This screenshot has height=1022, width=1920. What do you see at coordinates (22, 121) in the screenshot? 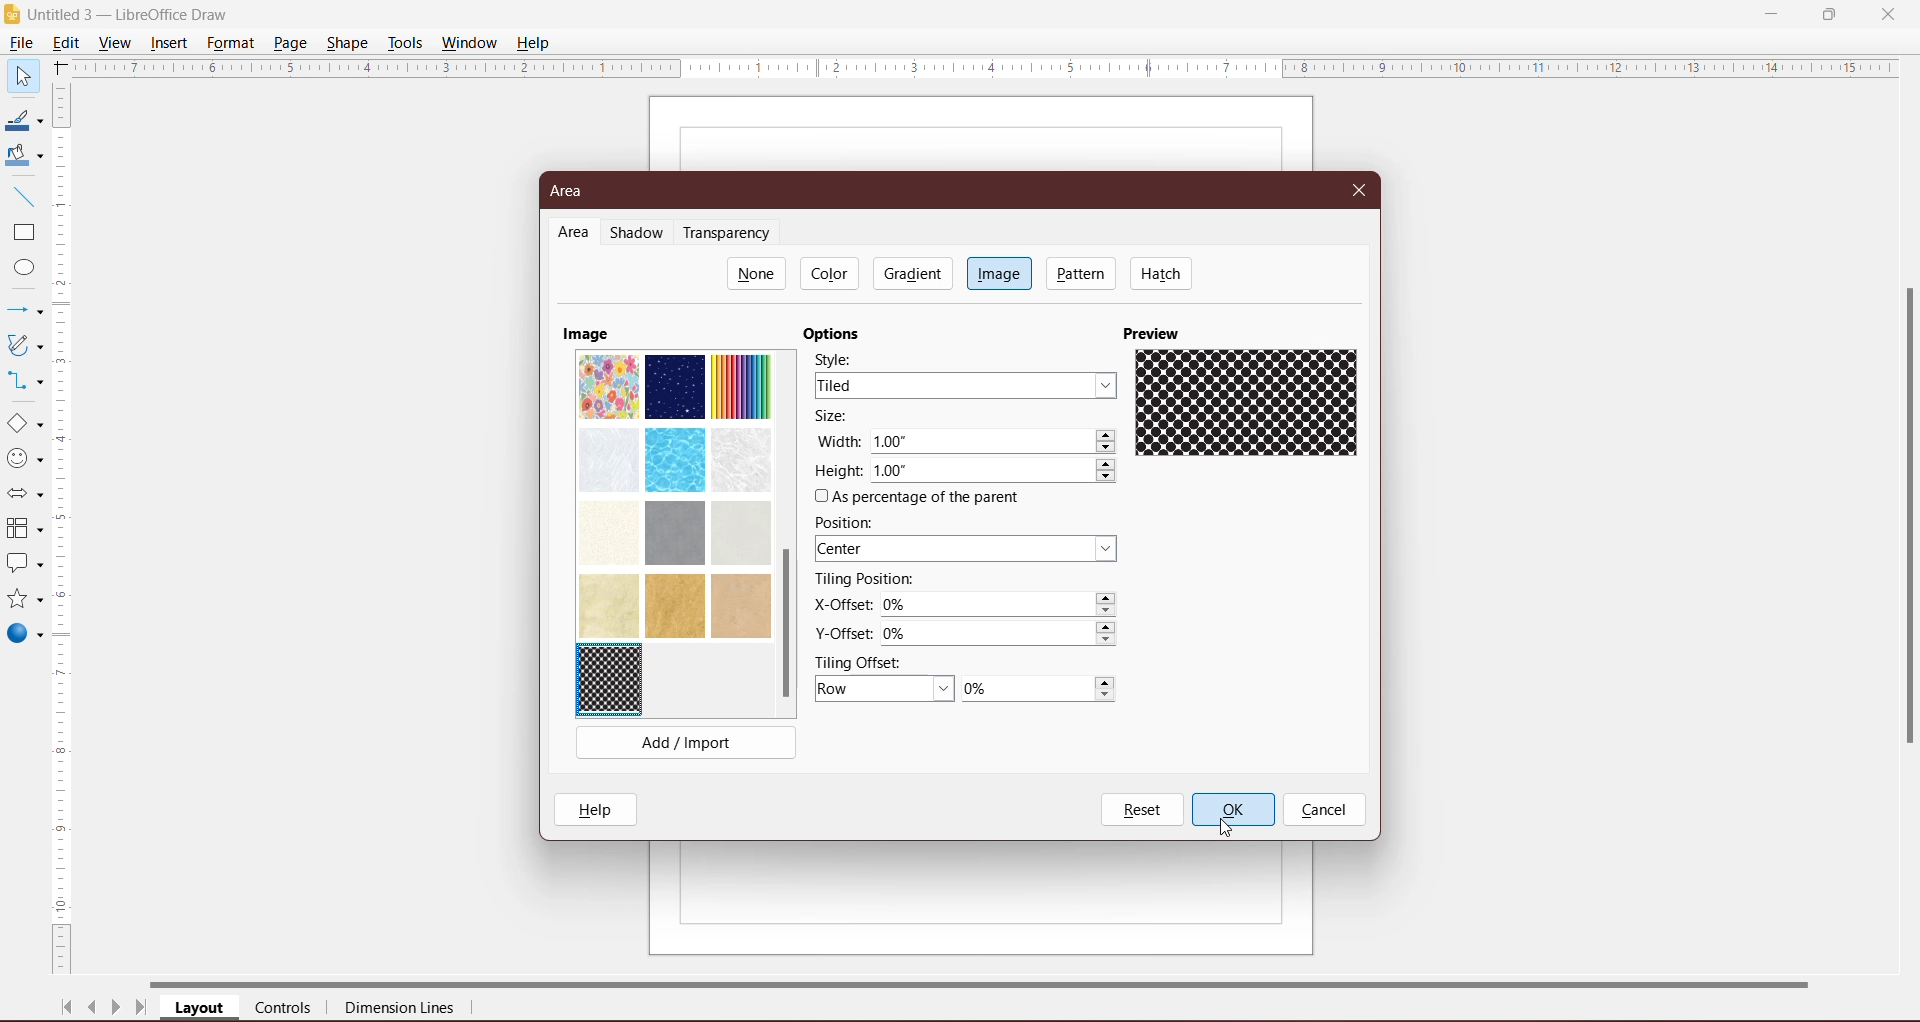
I see `Line Color` at bounding box center [22, 121].